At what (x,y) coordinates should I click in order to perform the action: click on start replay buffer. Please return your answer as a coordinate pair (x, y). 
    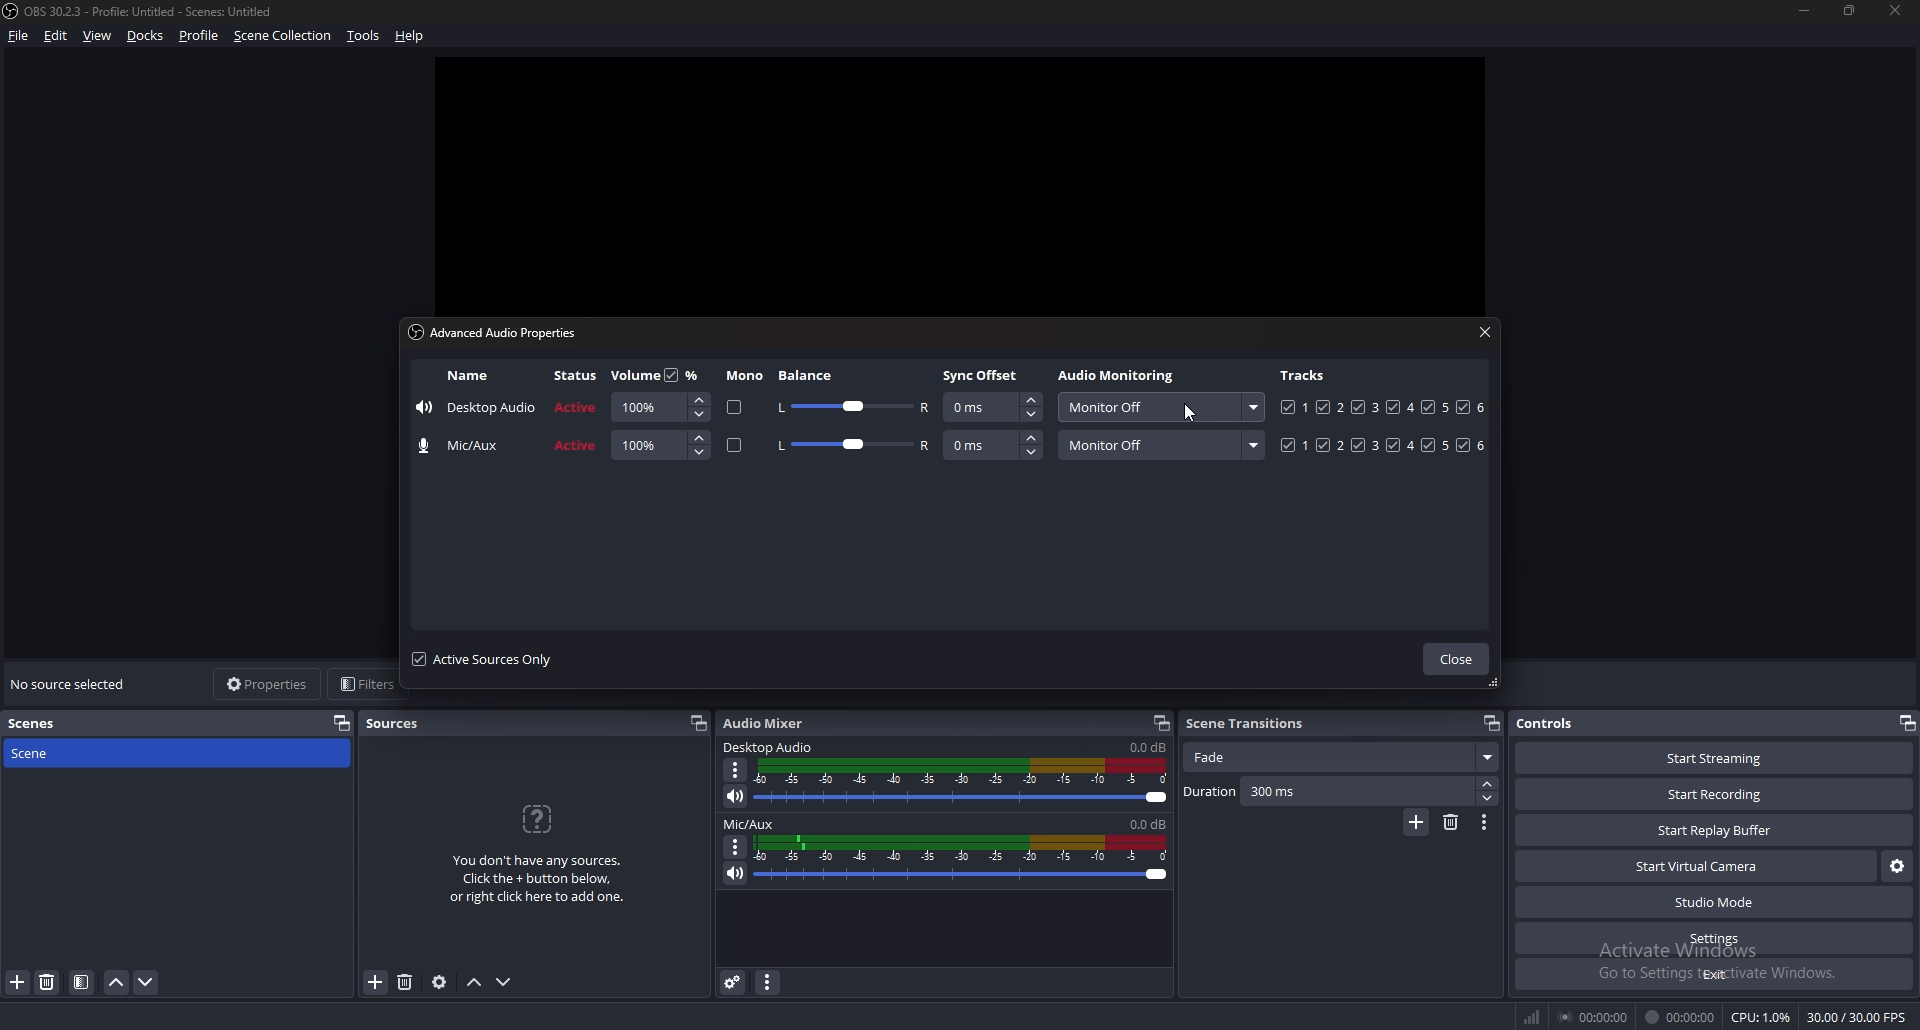
    Looking at the image, I should click on (1715, 830).